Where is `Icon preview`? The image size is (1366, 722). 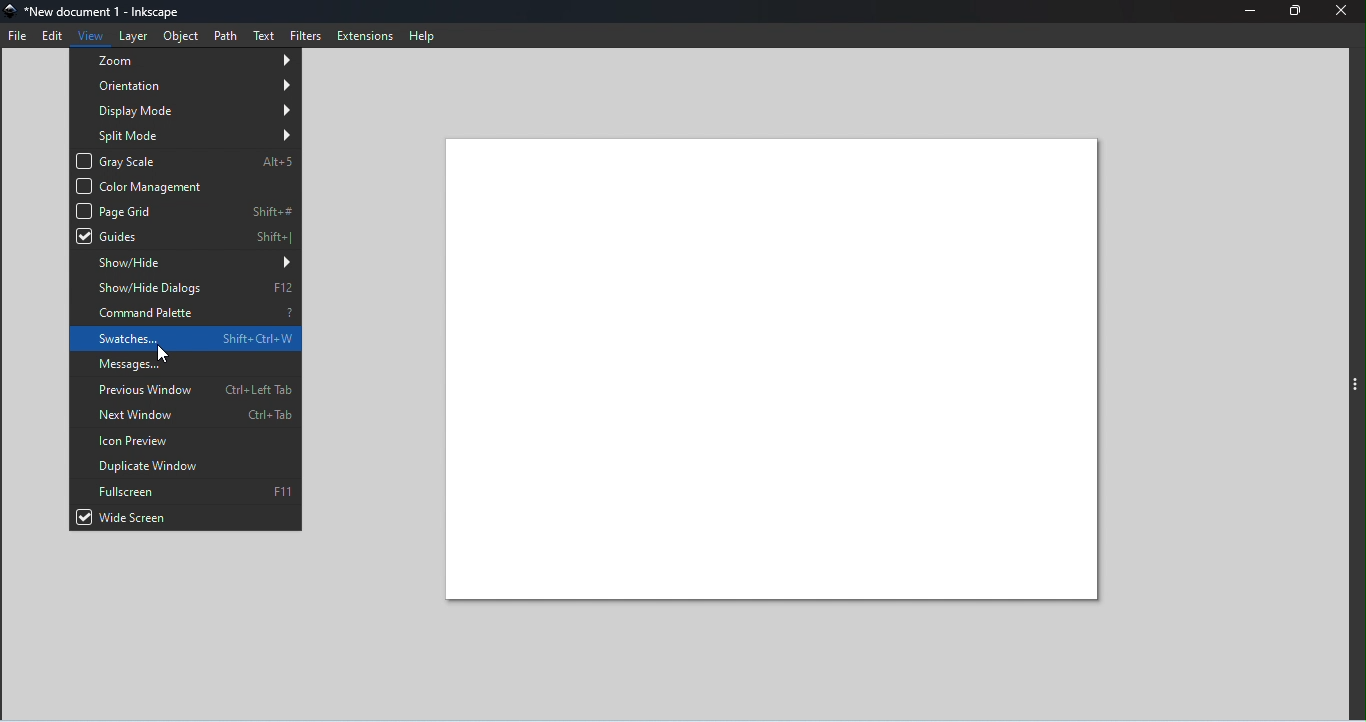
Icon preview is located at coordinates (185, 440).